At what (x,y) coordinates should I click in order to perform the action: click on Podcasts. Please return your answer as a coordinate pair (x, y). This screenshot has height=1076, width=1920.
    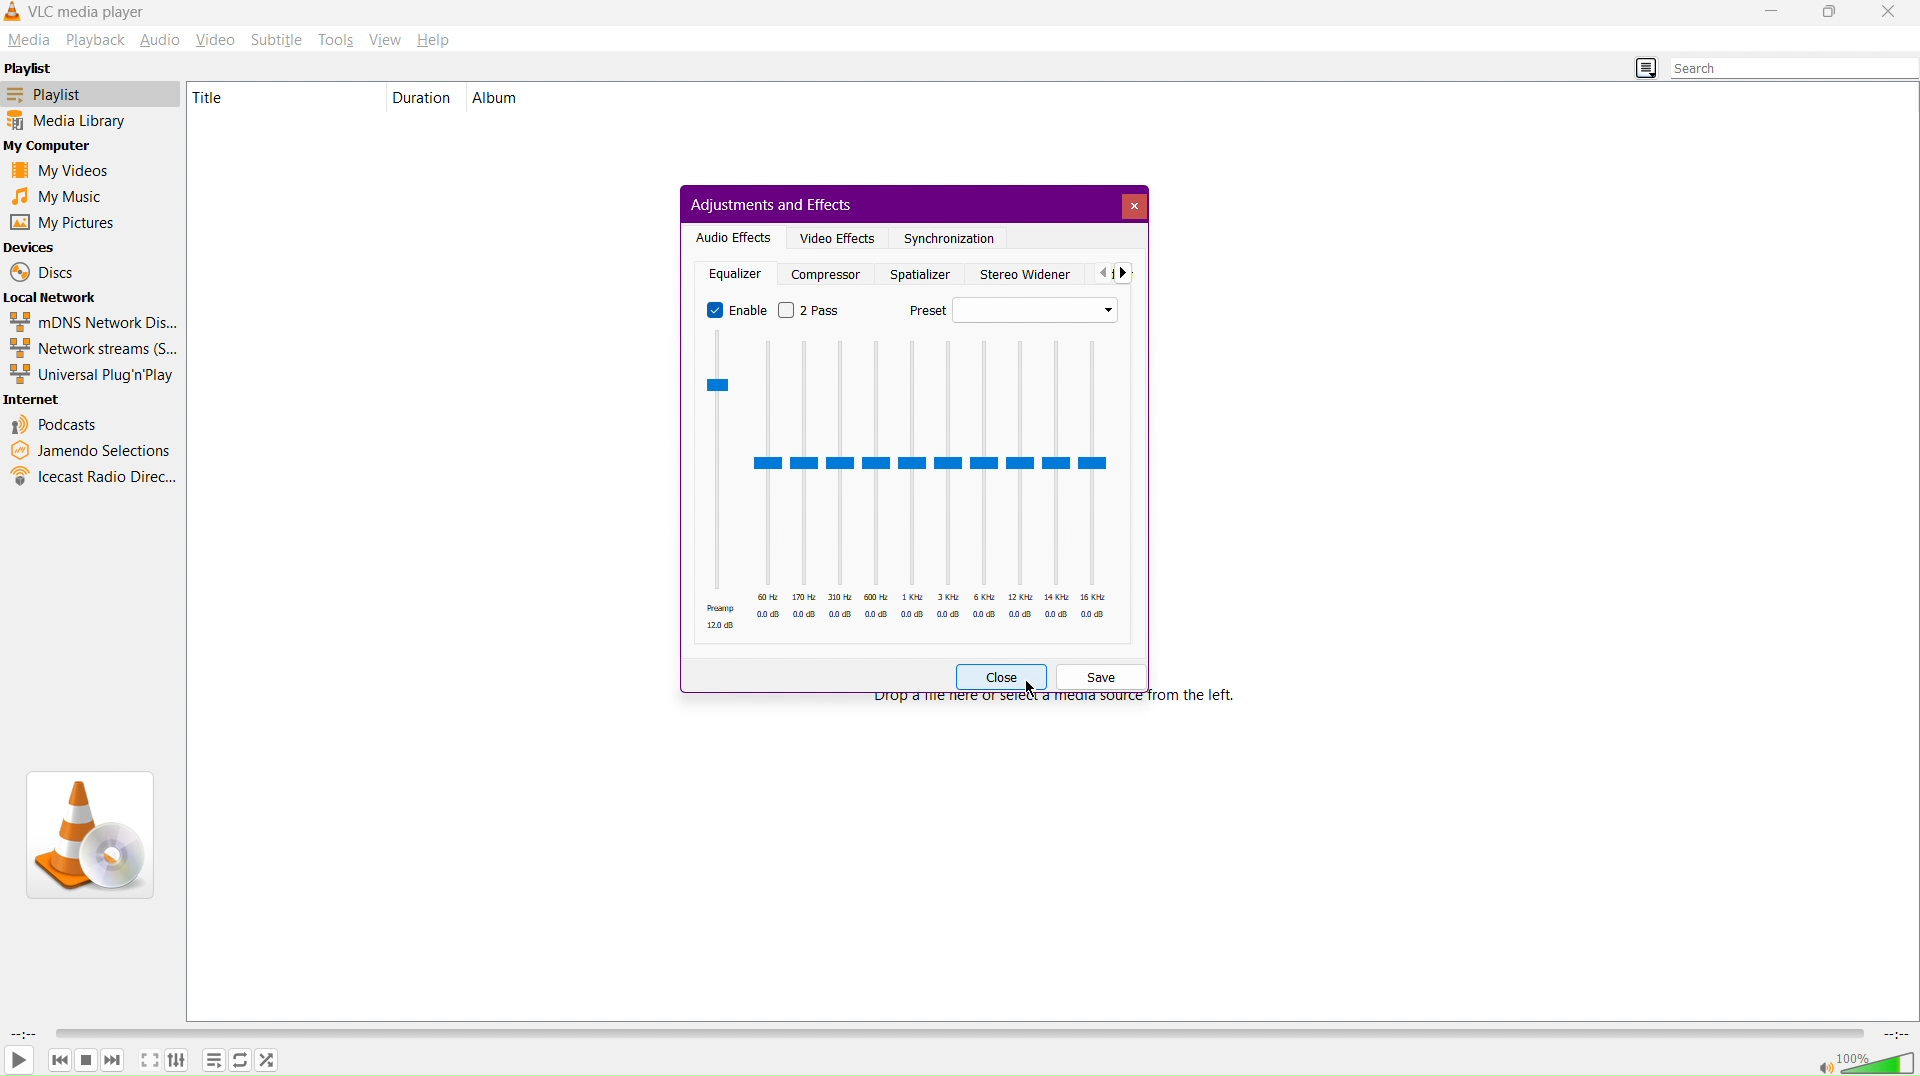
    Looking at the image, I should click on (58, 421).